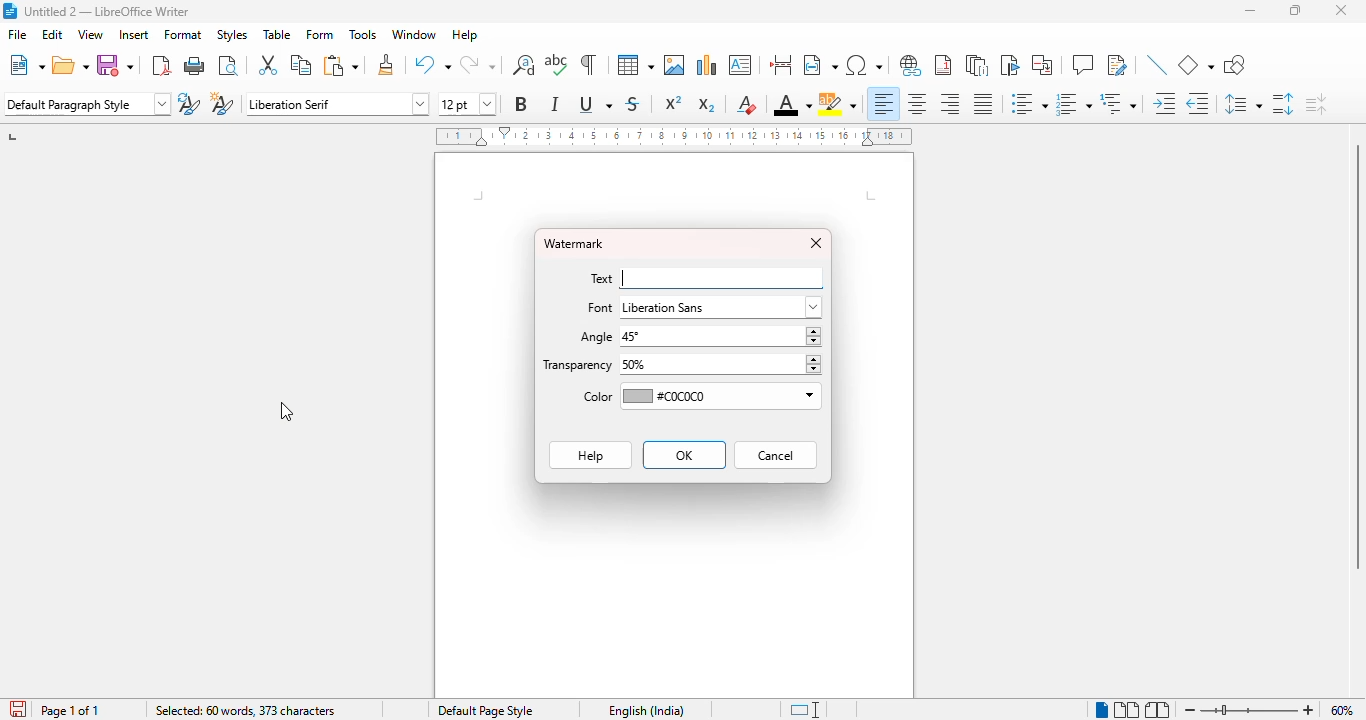 The image size is (1366, 720). Describe the element at coordinates (554, 104) in the screenshot. I see `italic` at that location.